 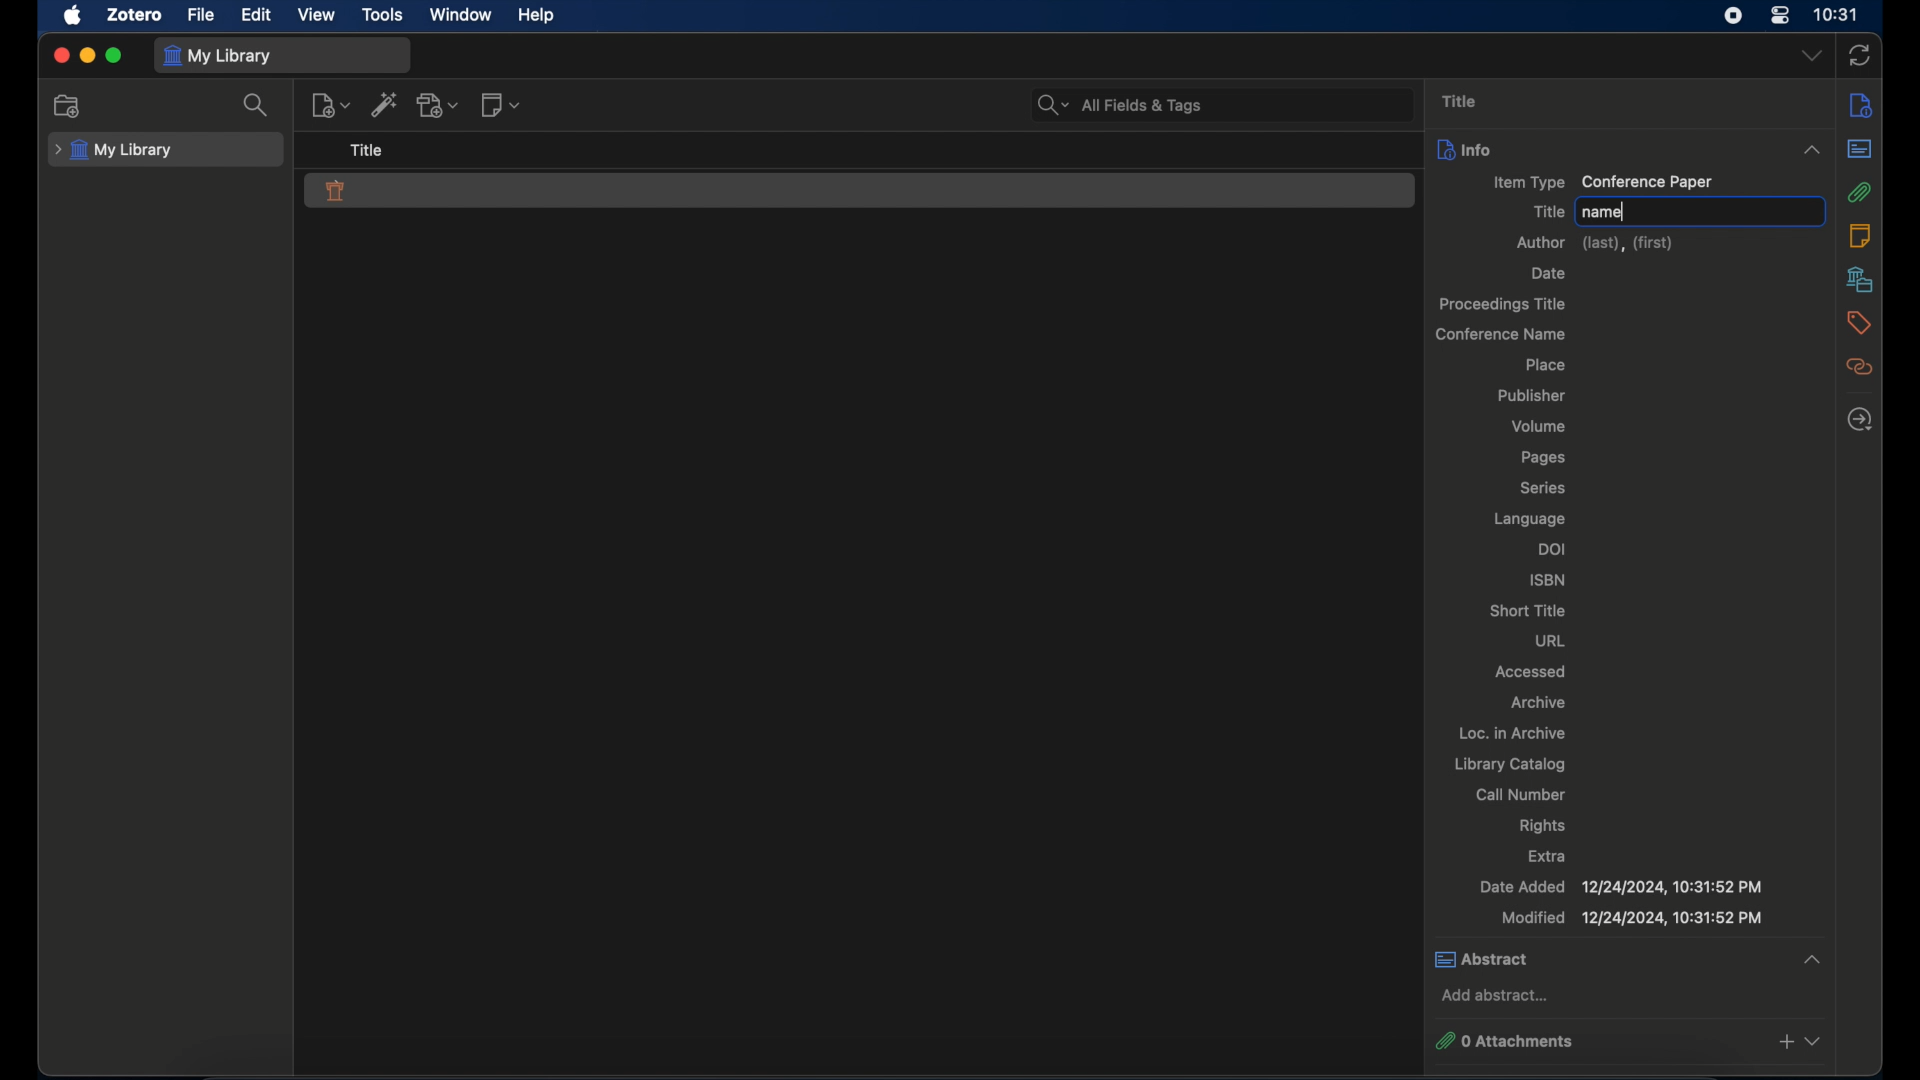 I want to click on add item by identifier, so click(x=386, y=104).